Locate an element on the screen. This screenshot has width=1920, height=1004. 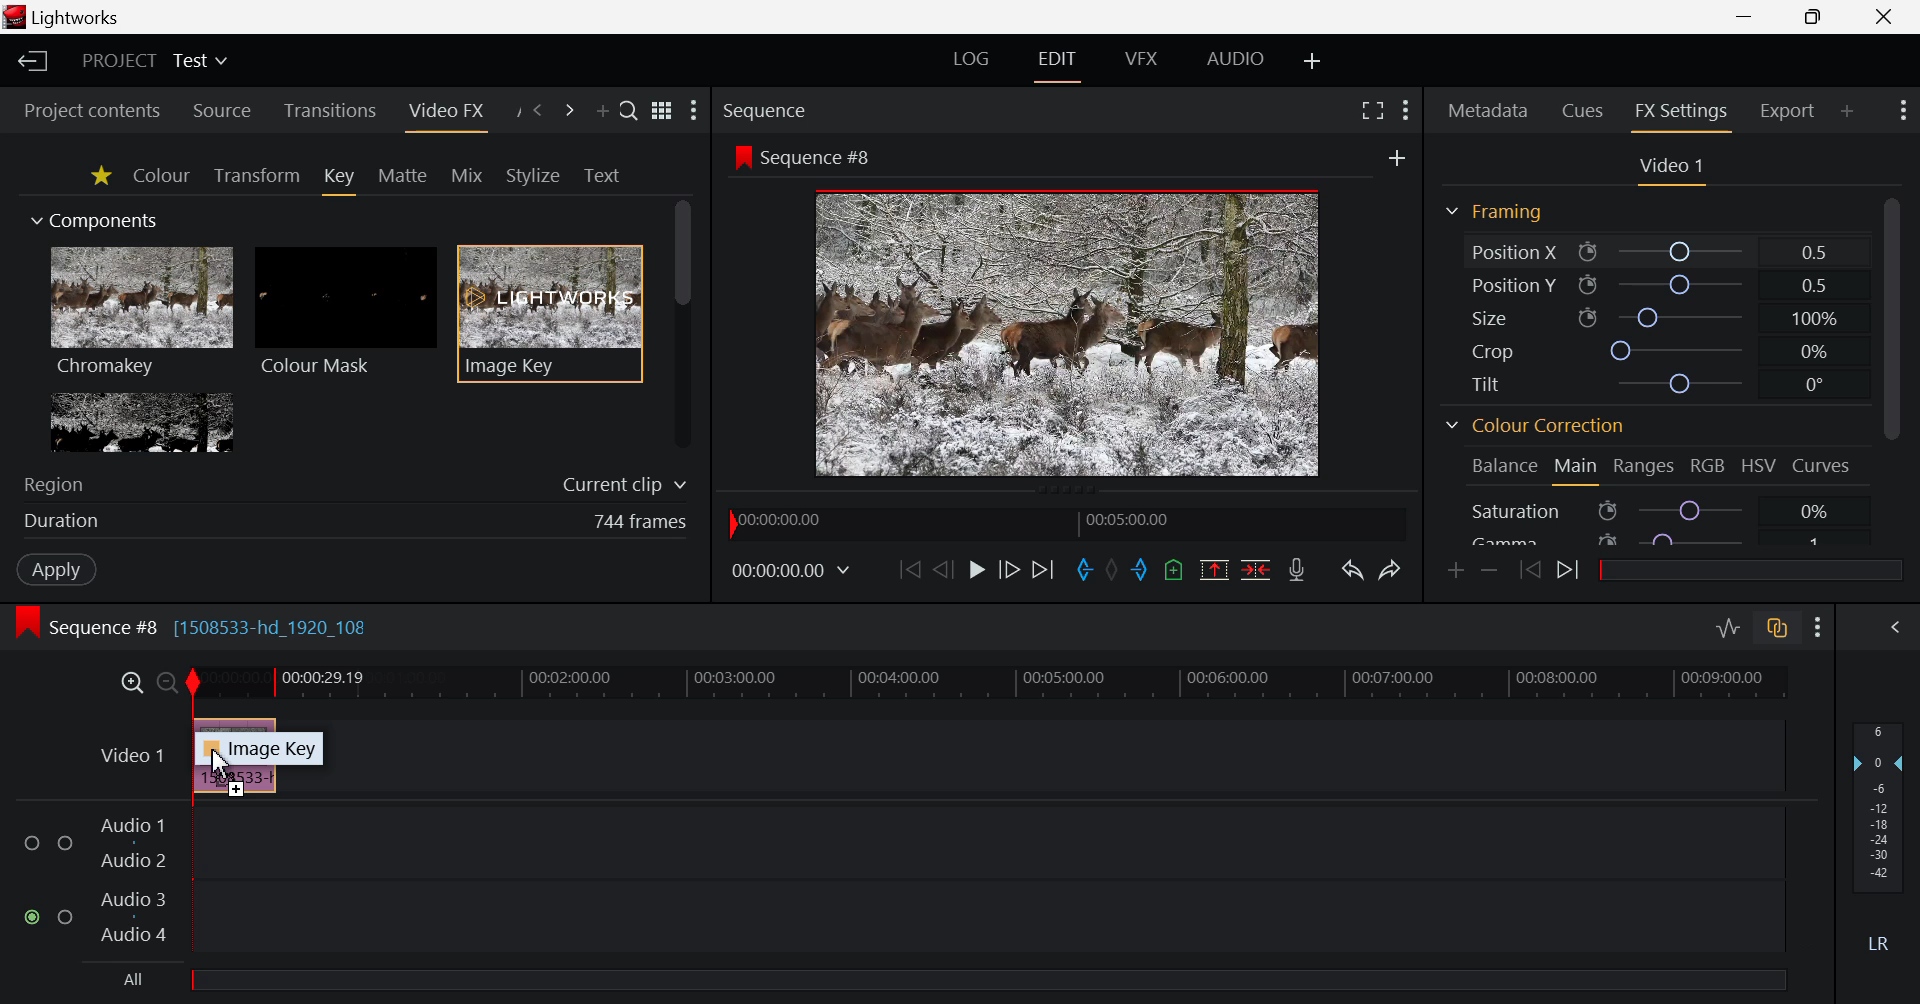
0.5 is located at coordinates (1814, 285).